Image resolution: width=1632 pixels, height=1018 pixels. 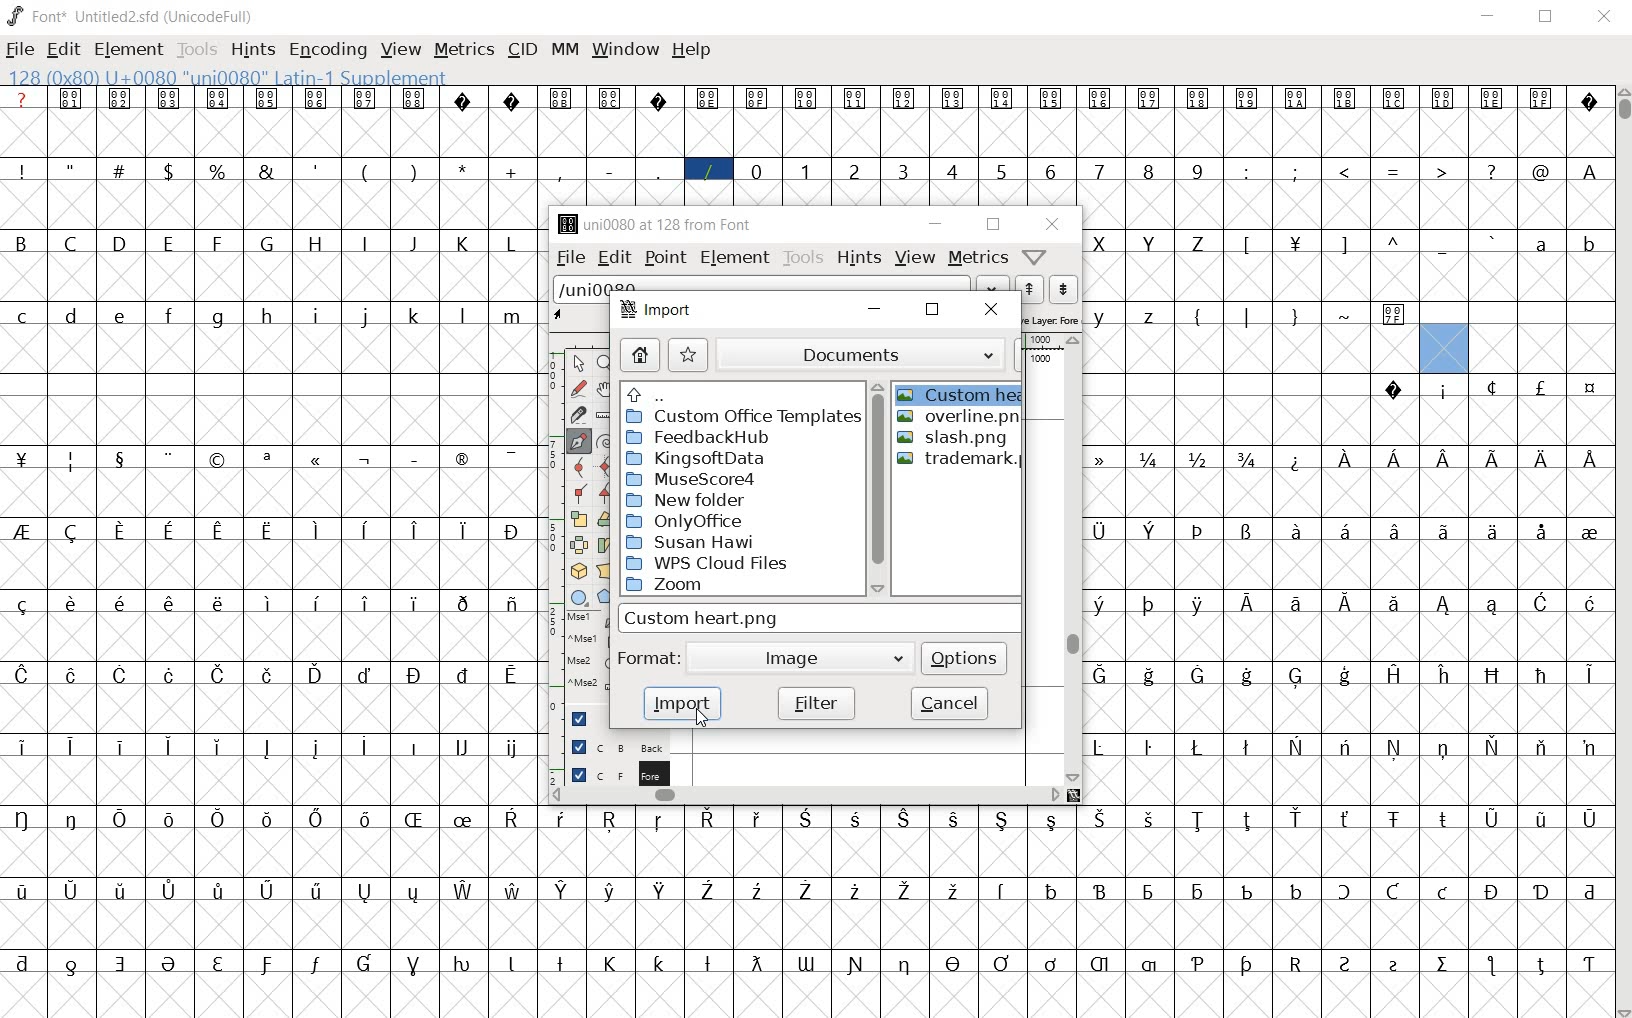 What do you see at coordinates (1149, 819) in the screenshot?
I see `glyph` at bounding box center [1149, 819].